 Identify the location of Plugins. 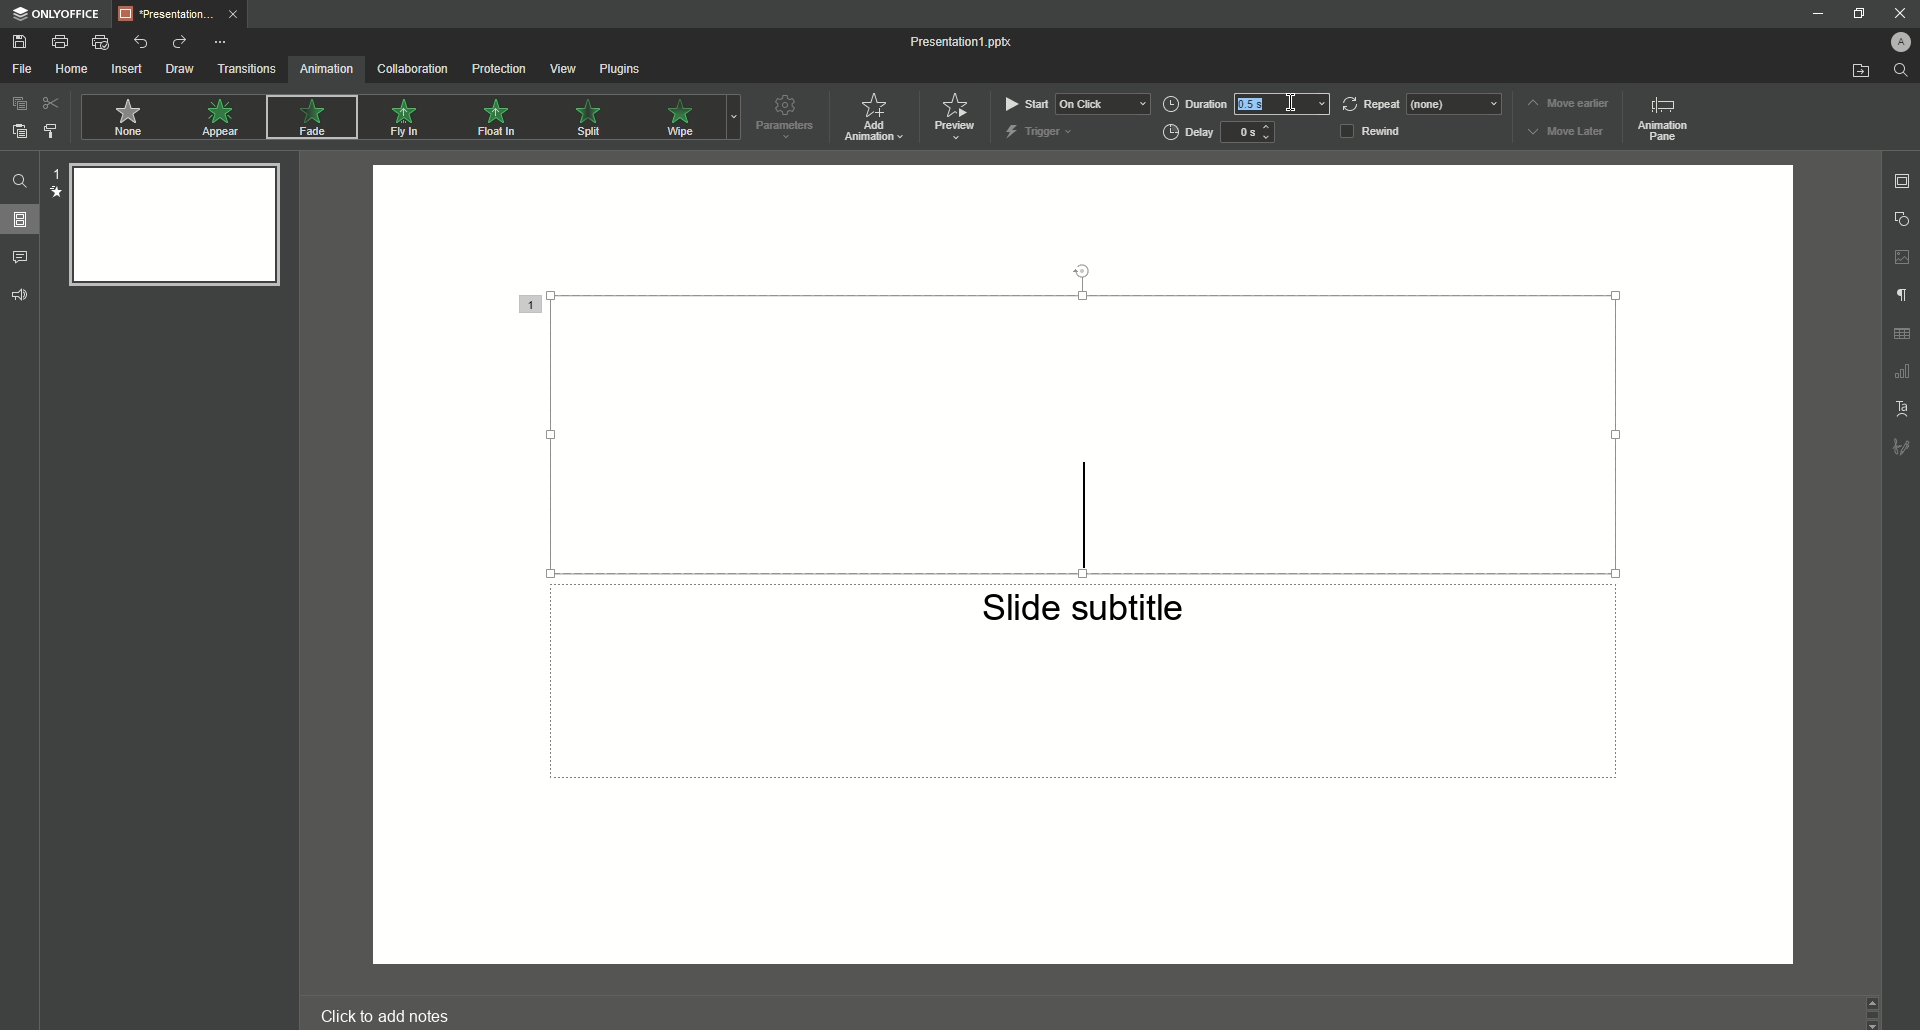
(619, 68).